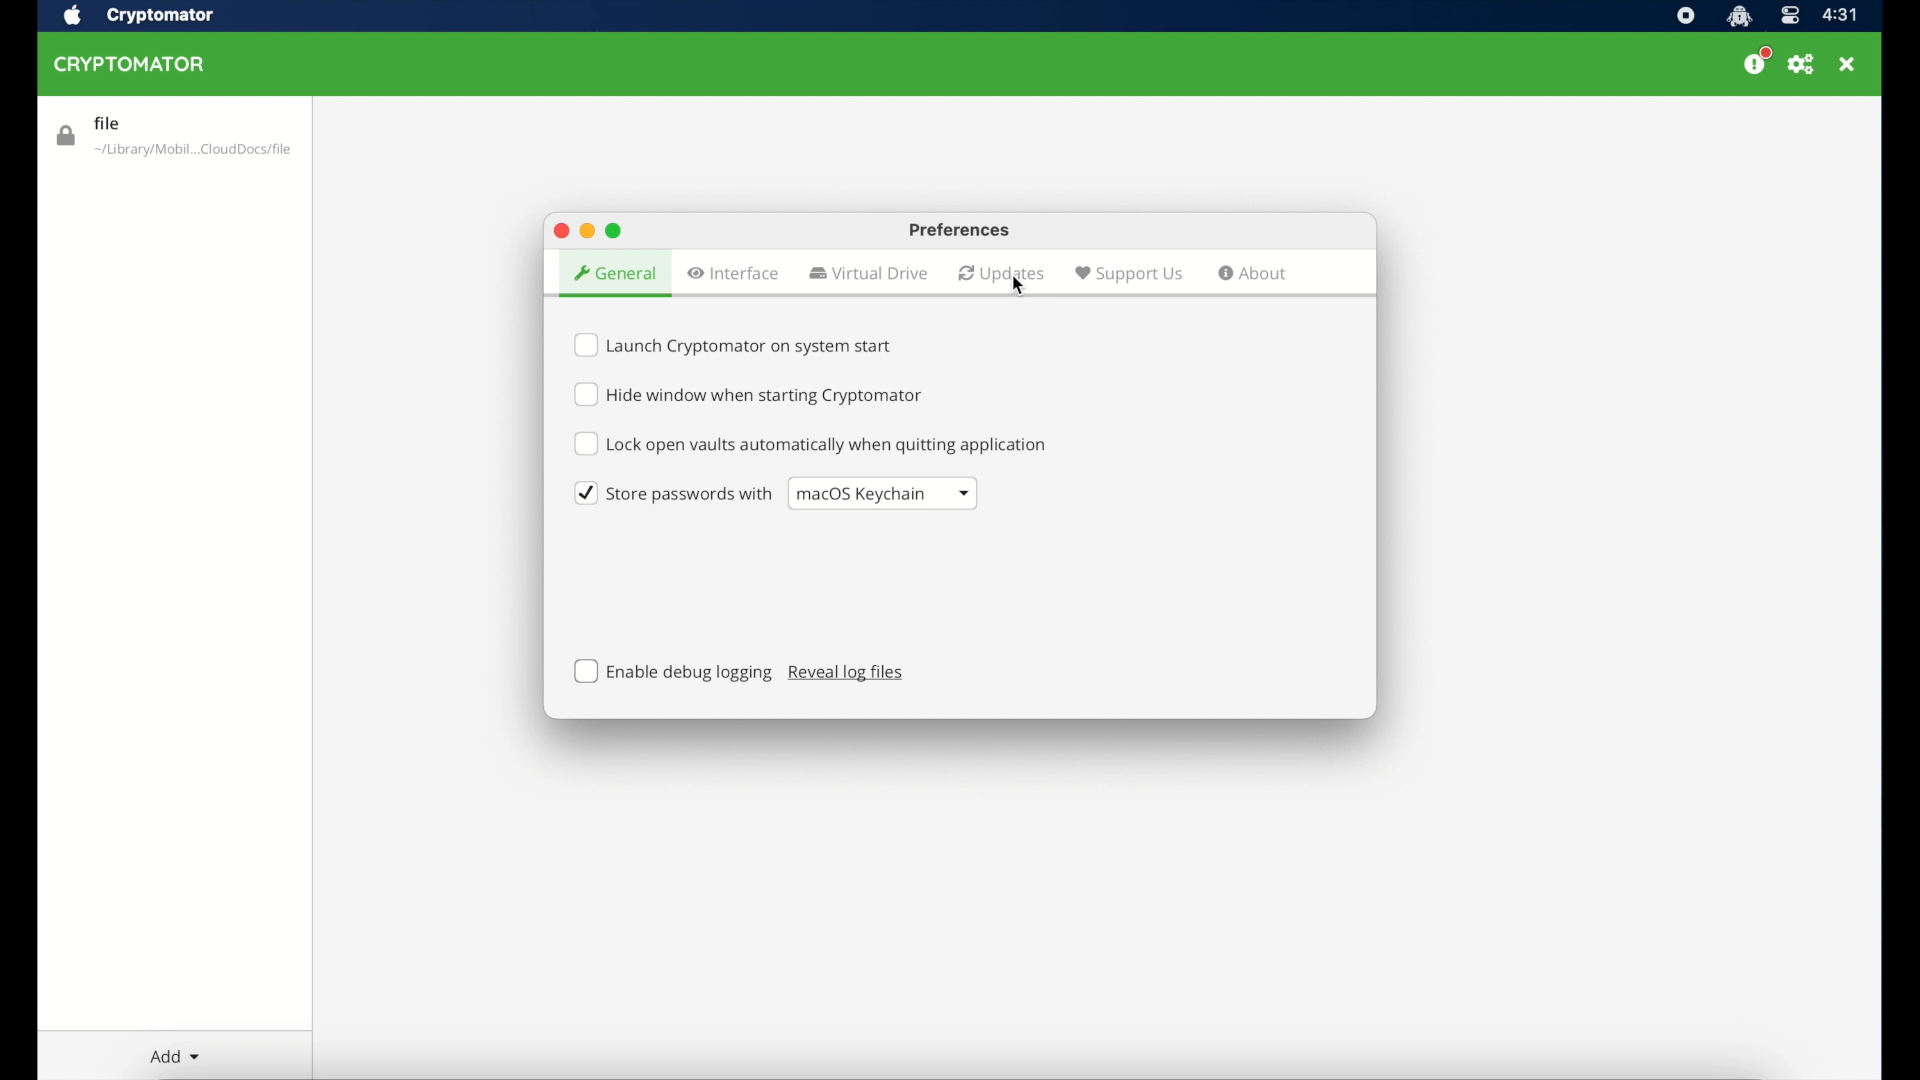  I want to click on reveal log files, so click(847, 673).